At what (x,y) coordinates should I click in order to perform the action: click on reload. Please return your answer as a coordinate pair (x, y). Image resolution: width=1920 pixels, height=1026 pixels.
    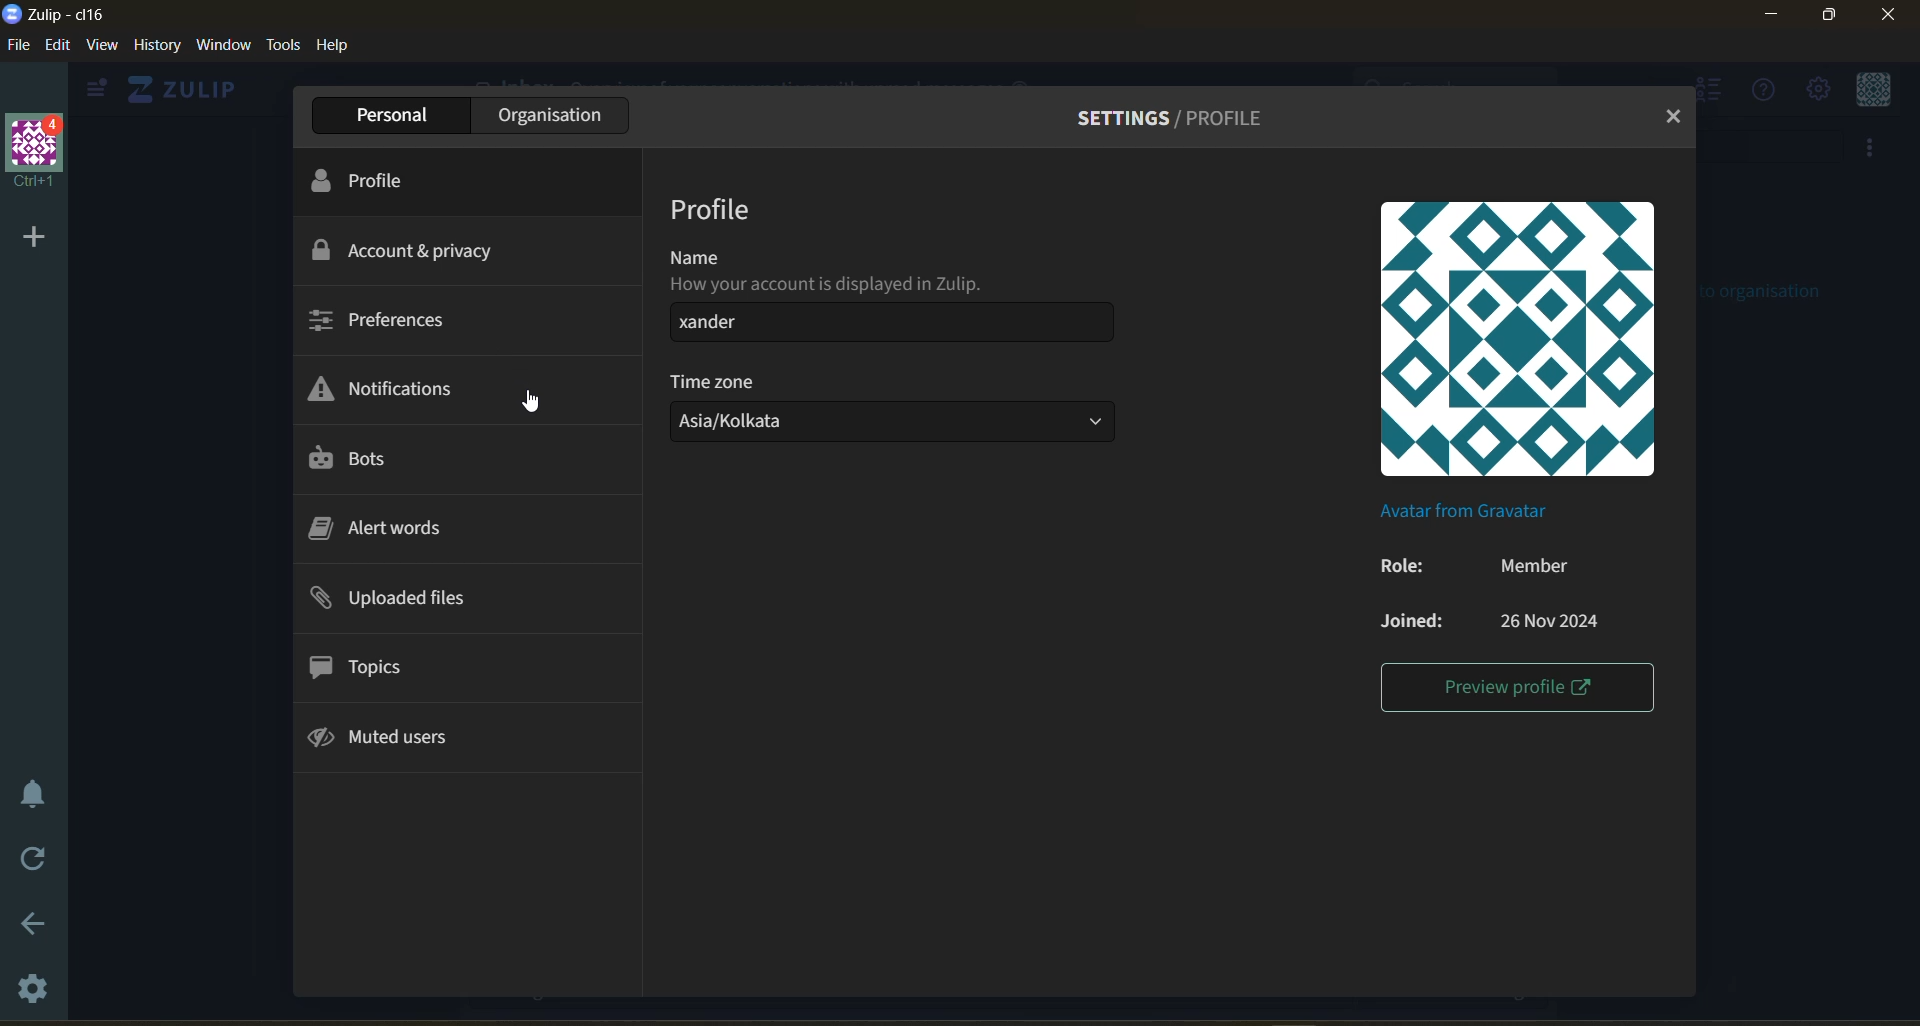
    Looking at the image, I should click on (36, 860).